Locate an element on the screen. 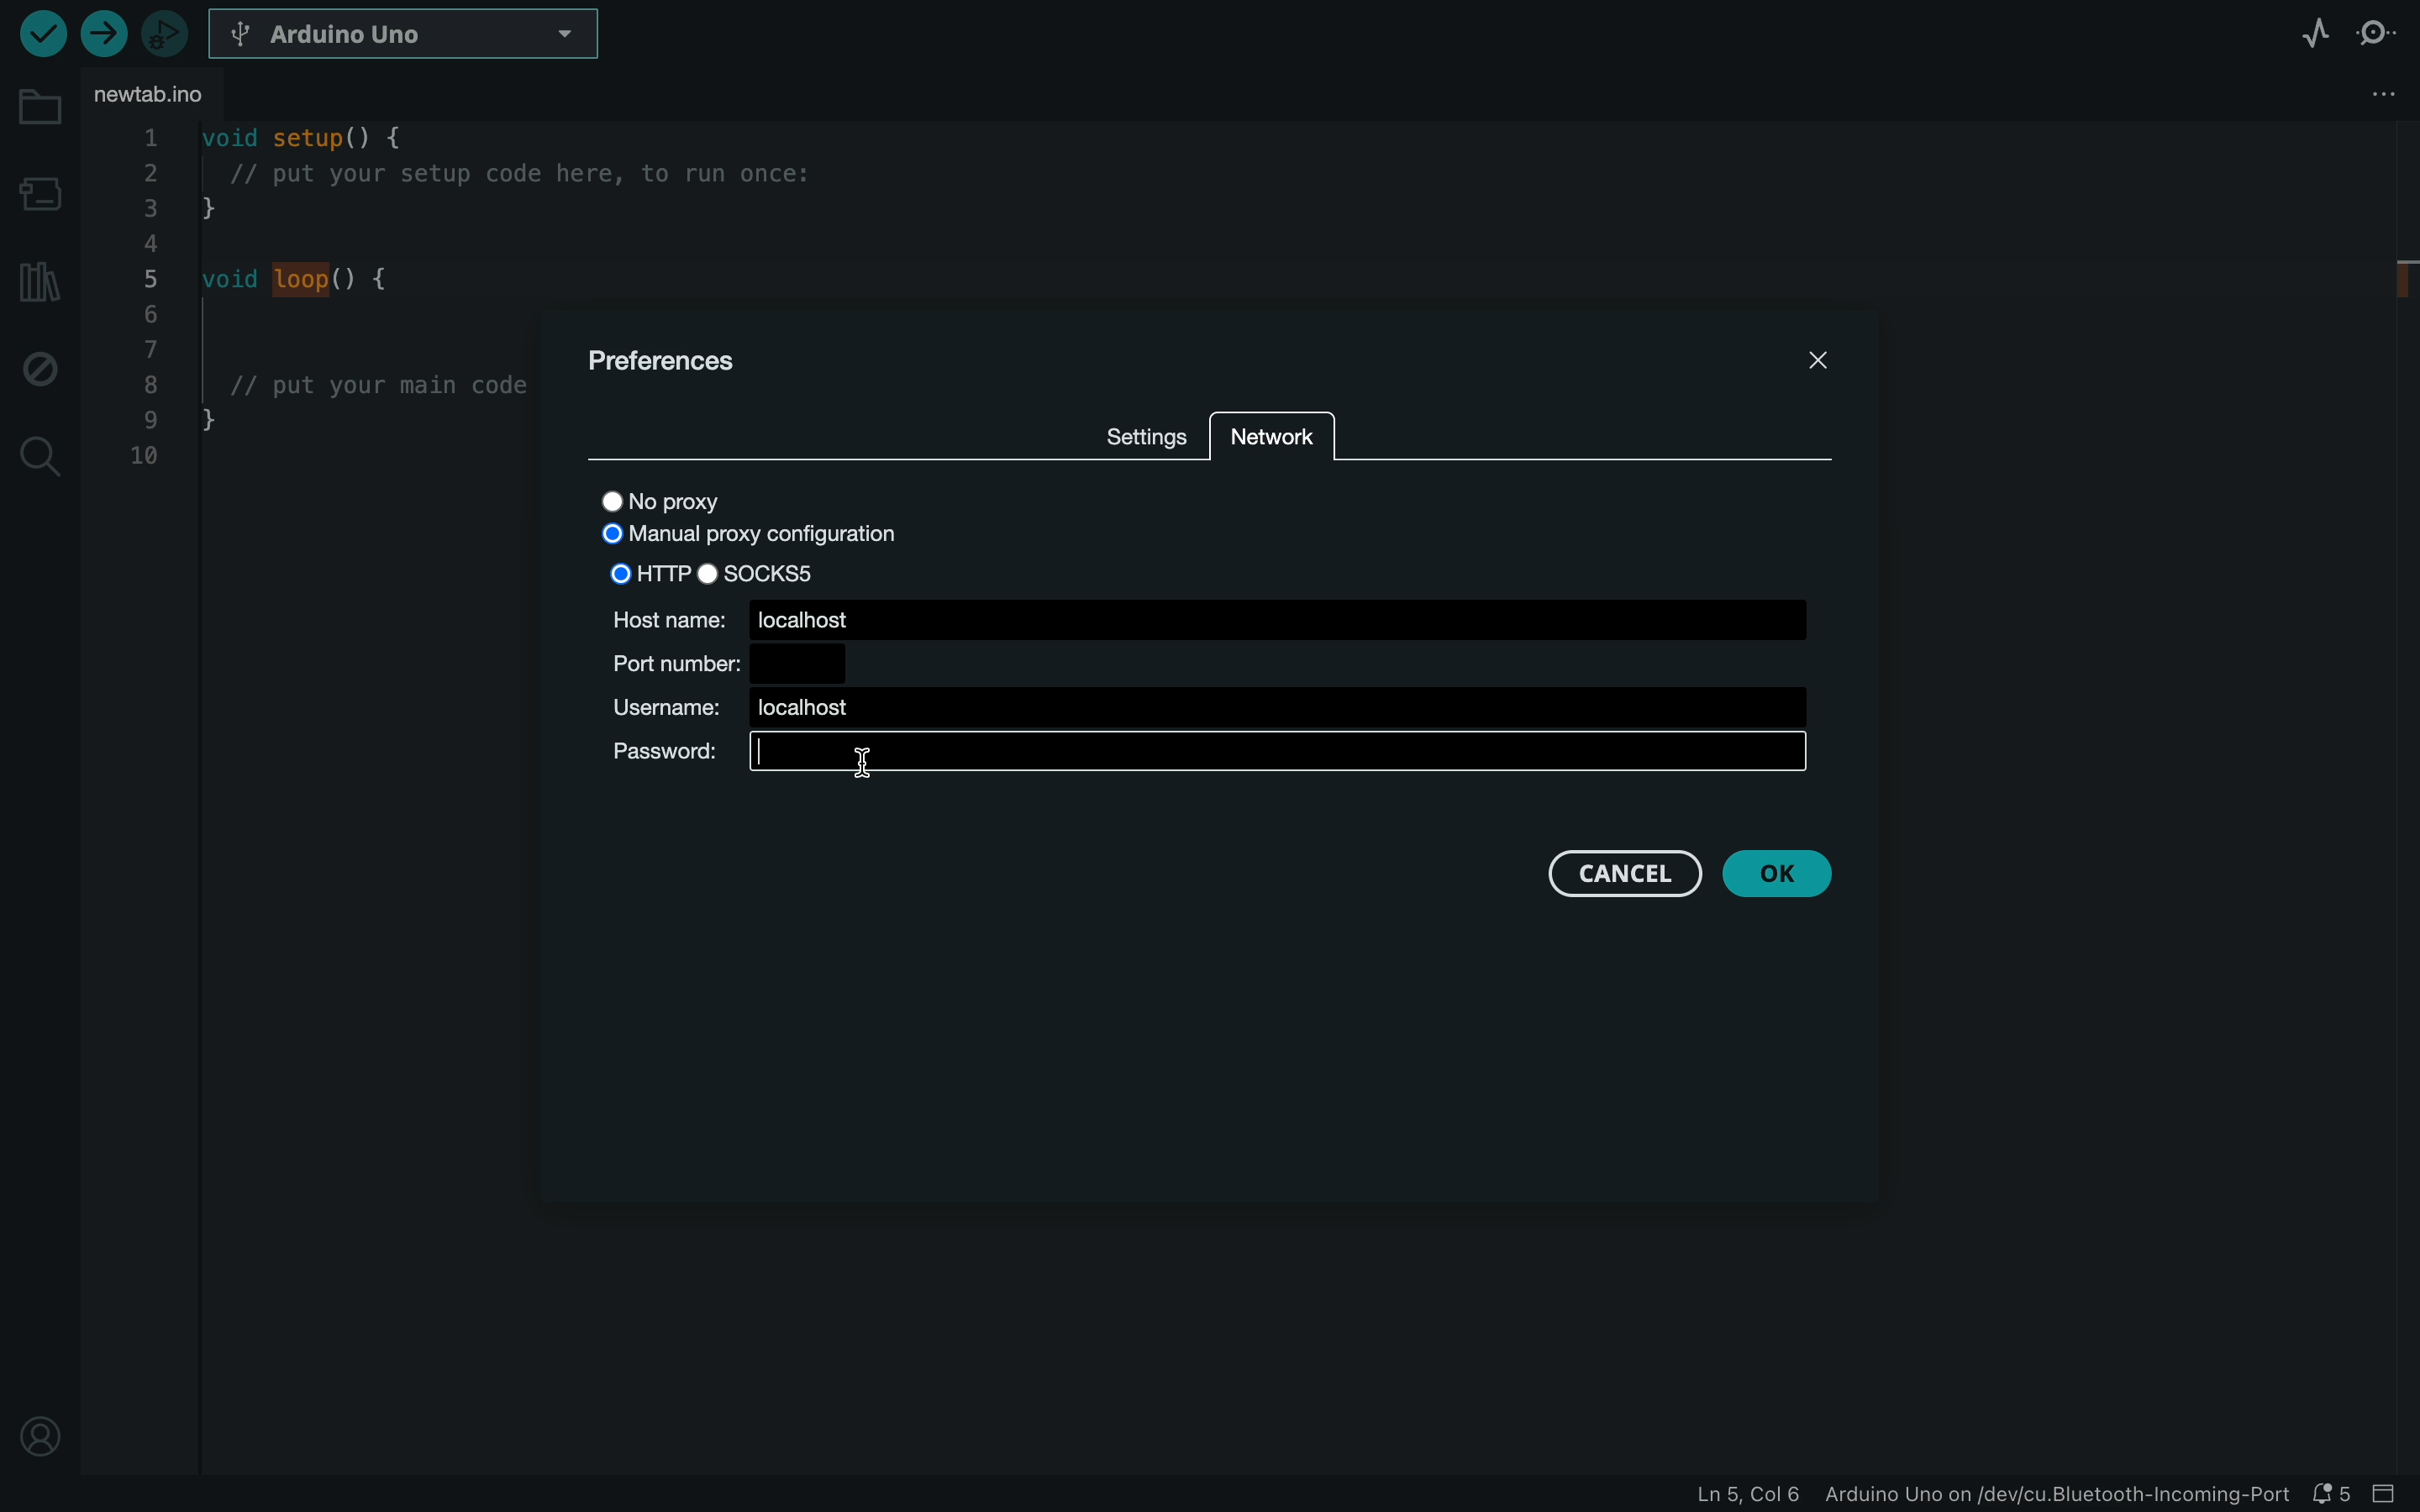 The height and width of the screenshot is (1512, 2420). serial plotter is located at coordinates (2312, 31).